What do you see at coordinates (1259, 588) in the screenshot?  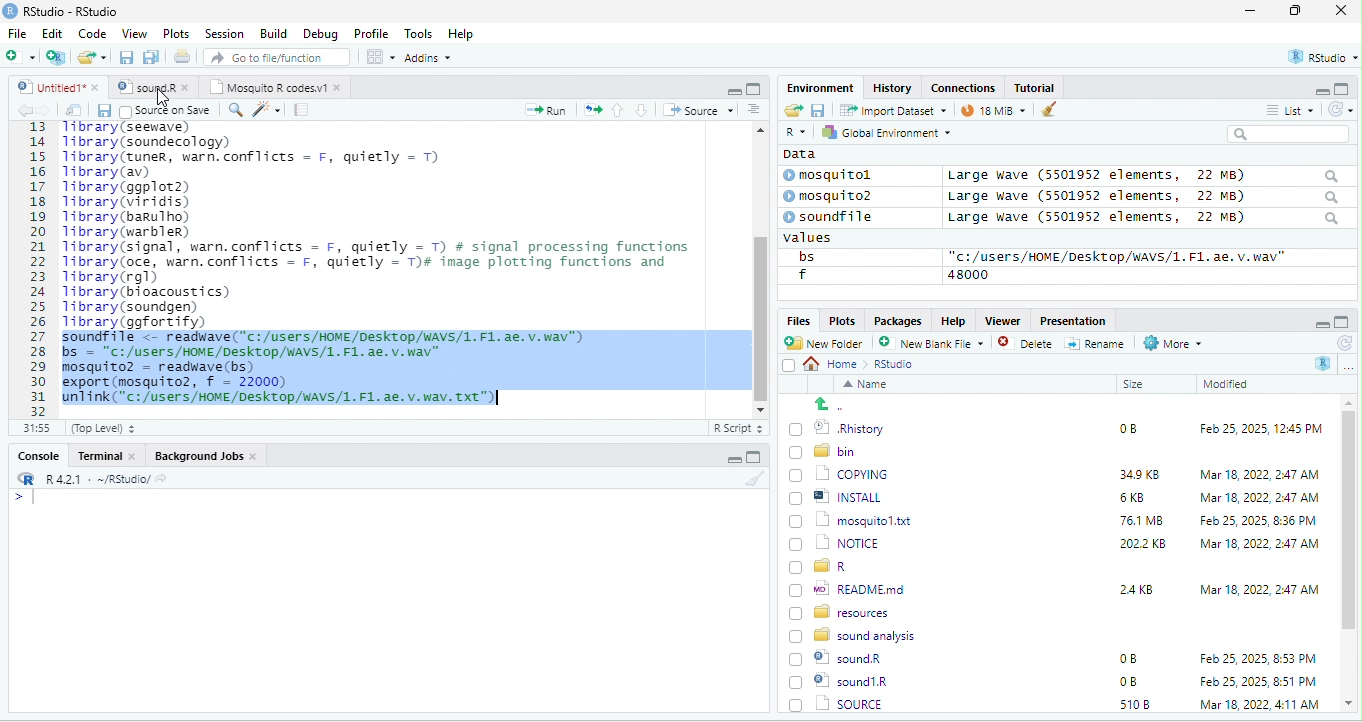 I see `Mar 18, 2022, 2:47 AM` at bounding box center [1259, 588].